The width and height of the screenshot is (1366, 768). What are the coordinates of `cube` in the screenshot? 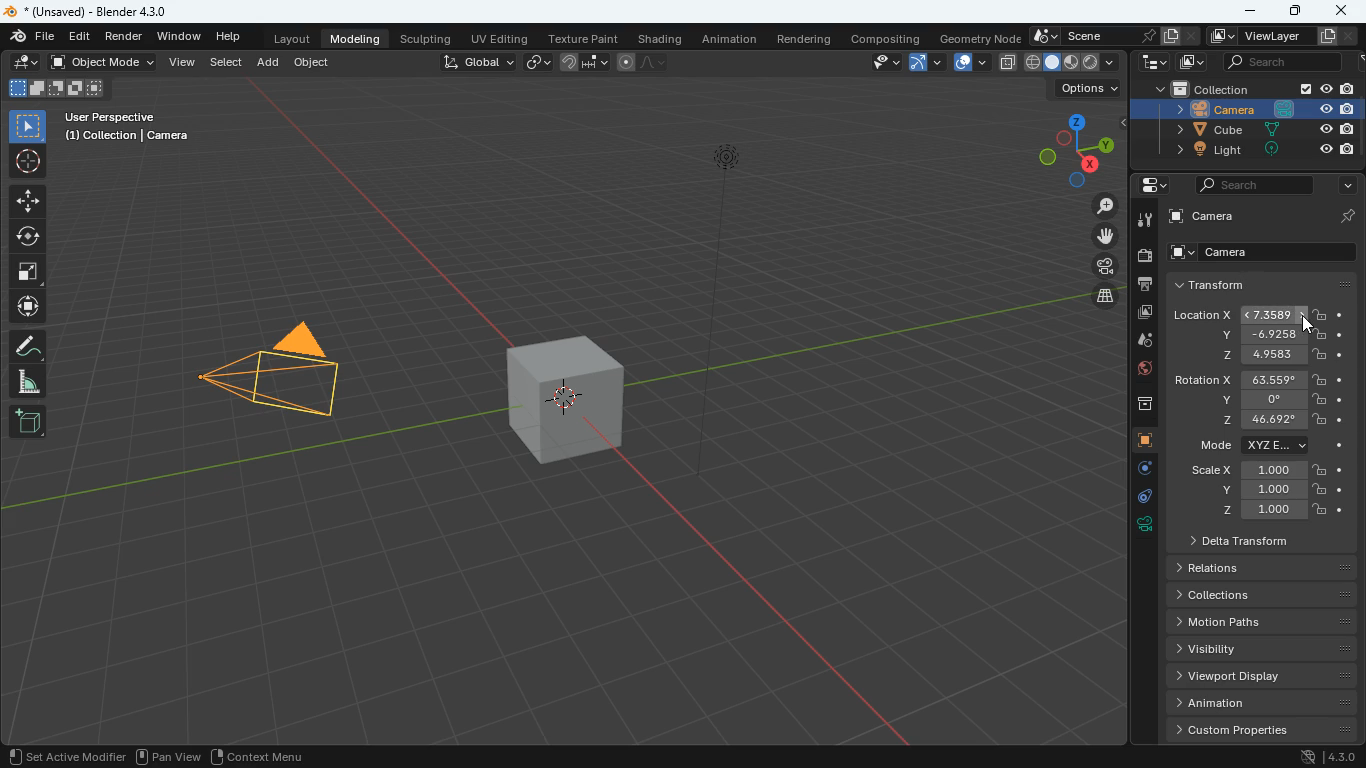 It's located at (57, 90).